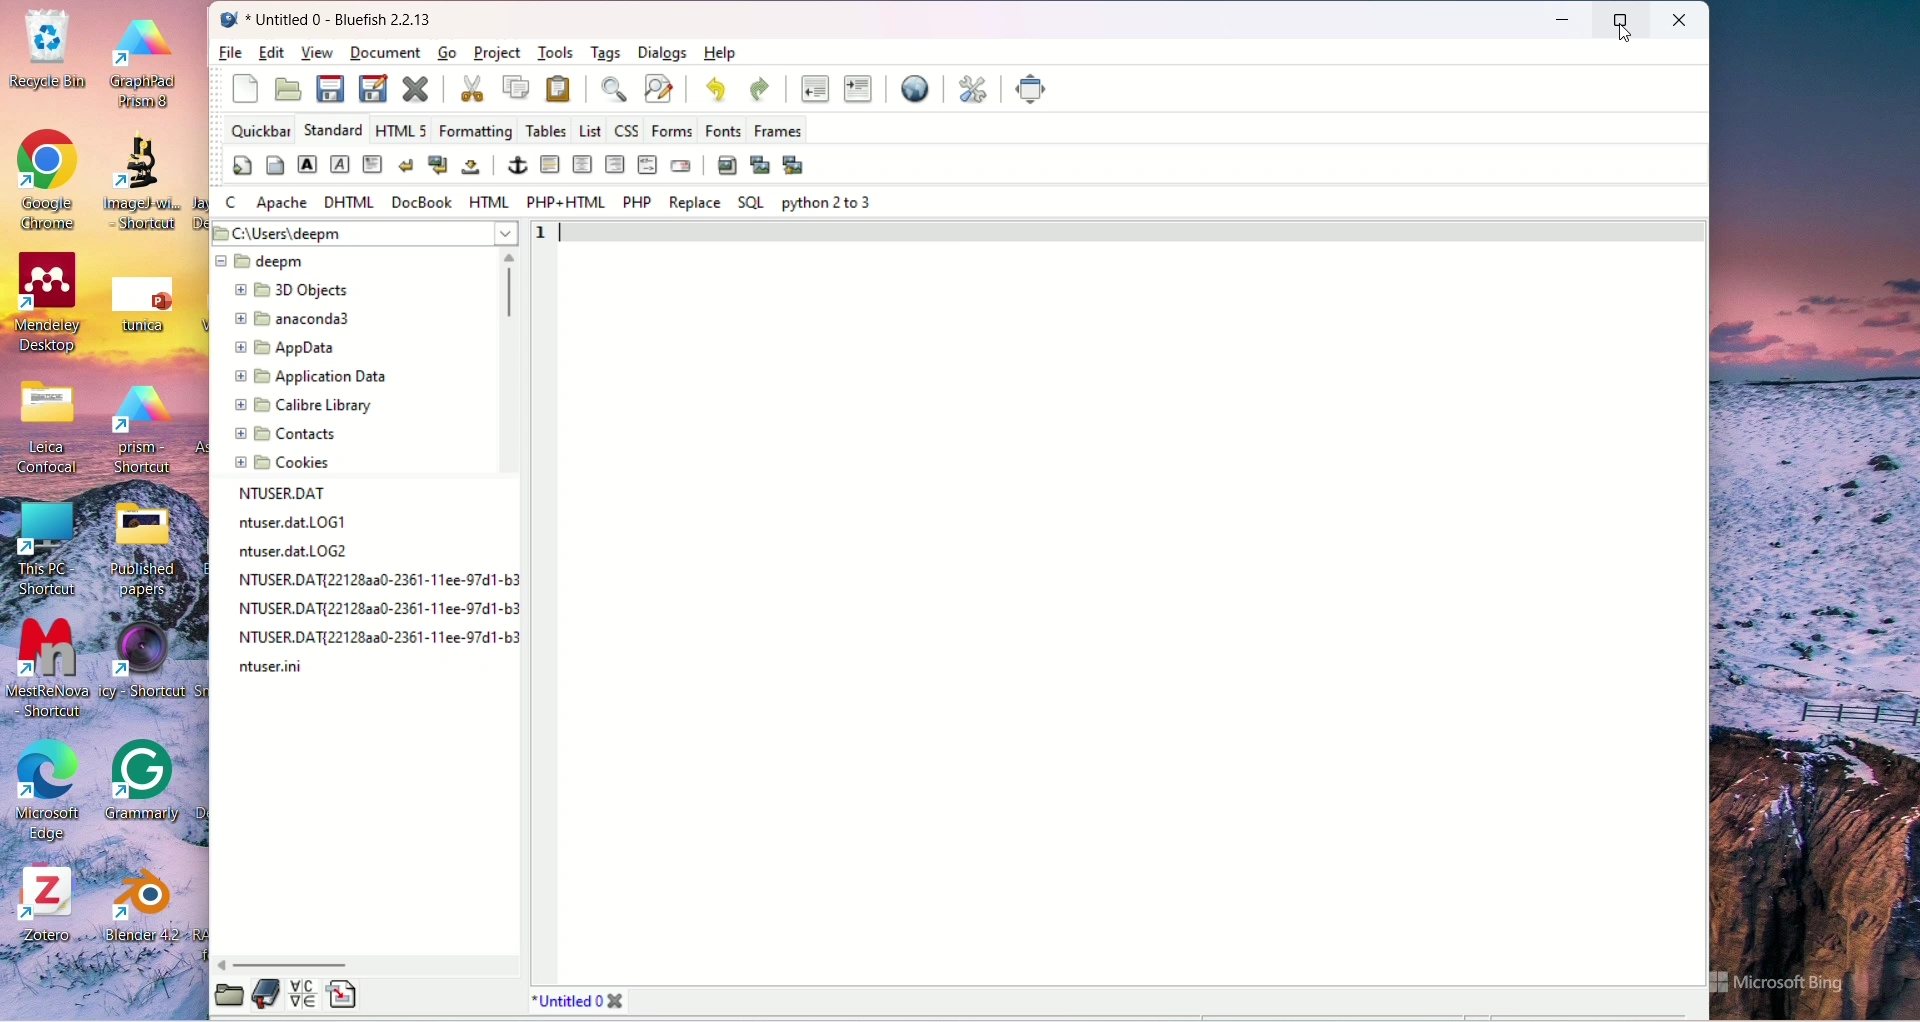 The width and height of the screenshot is (1920, 1022). What do you see at coordinates (648, 166) in the screenshot?
I see `HTML comment` at bounding box center [648, 166].